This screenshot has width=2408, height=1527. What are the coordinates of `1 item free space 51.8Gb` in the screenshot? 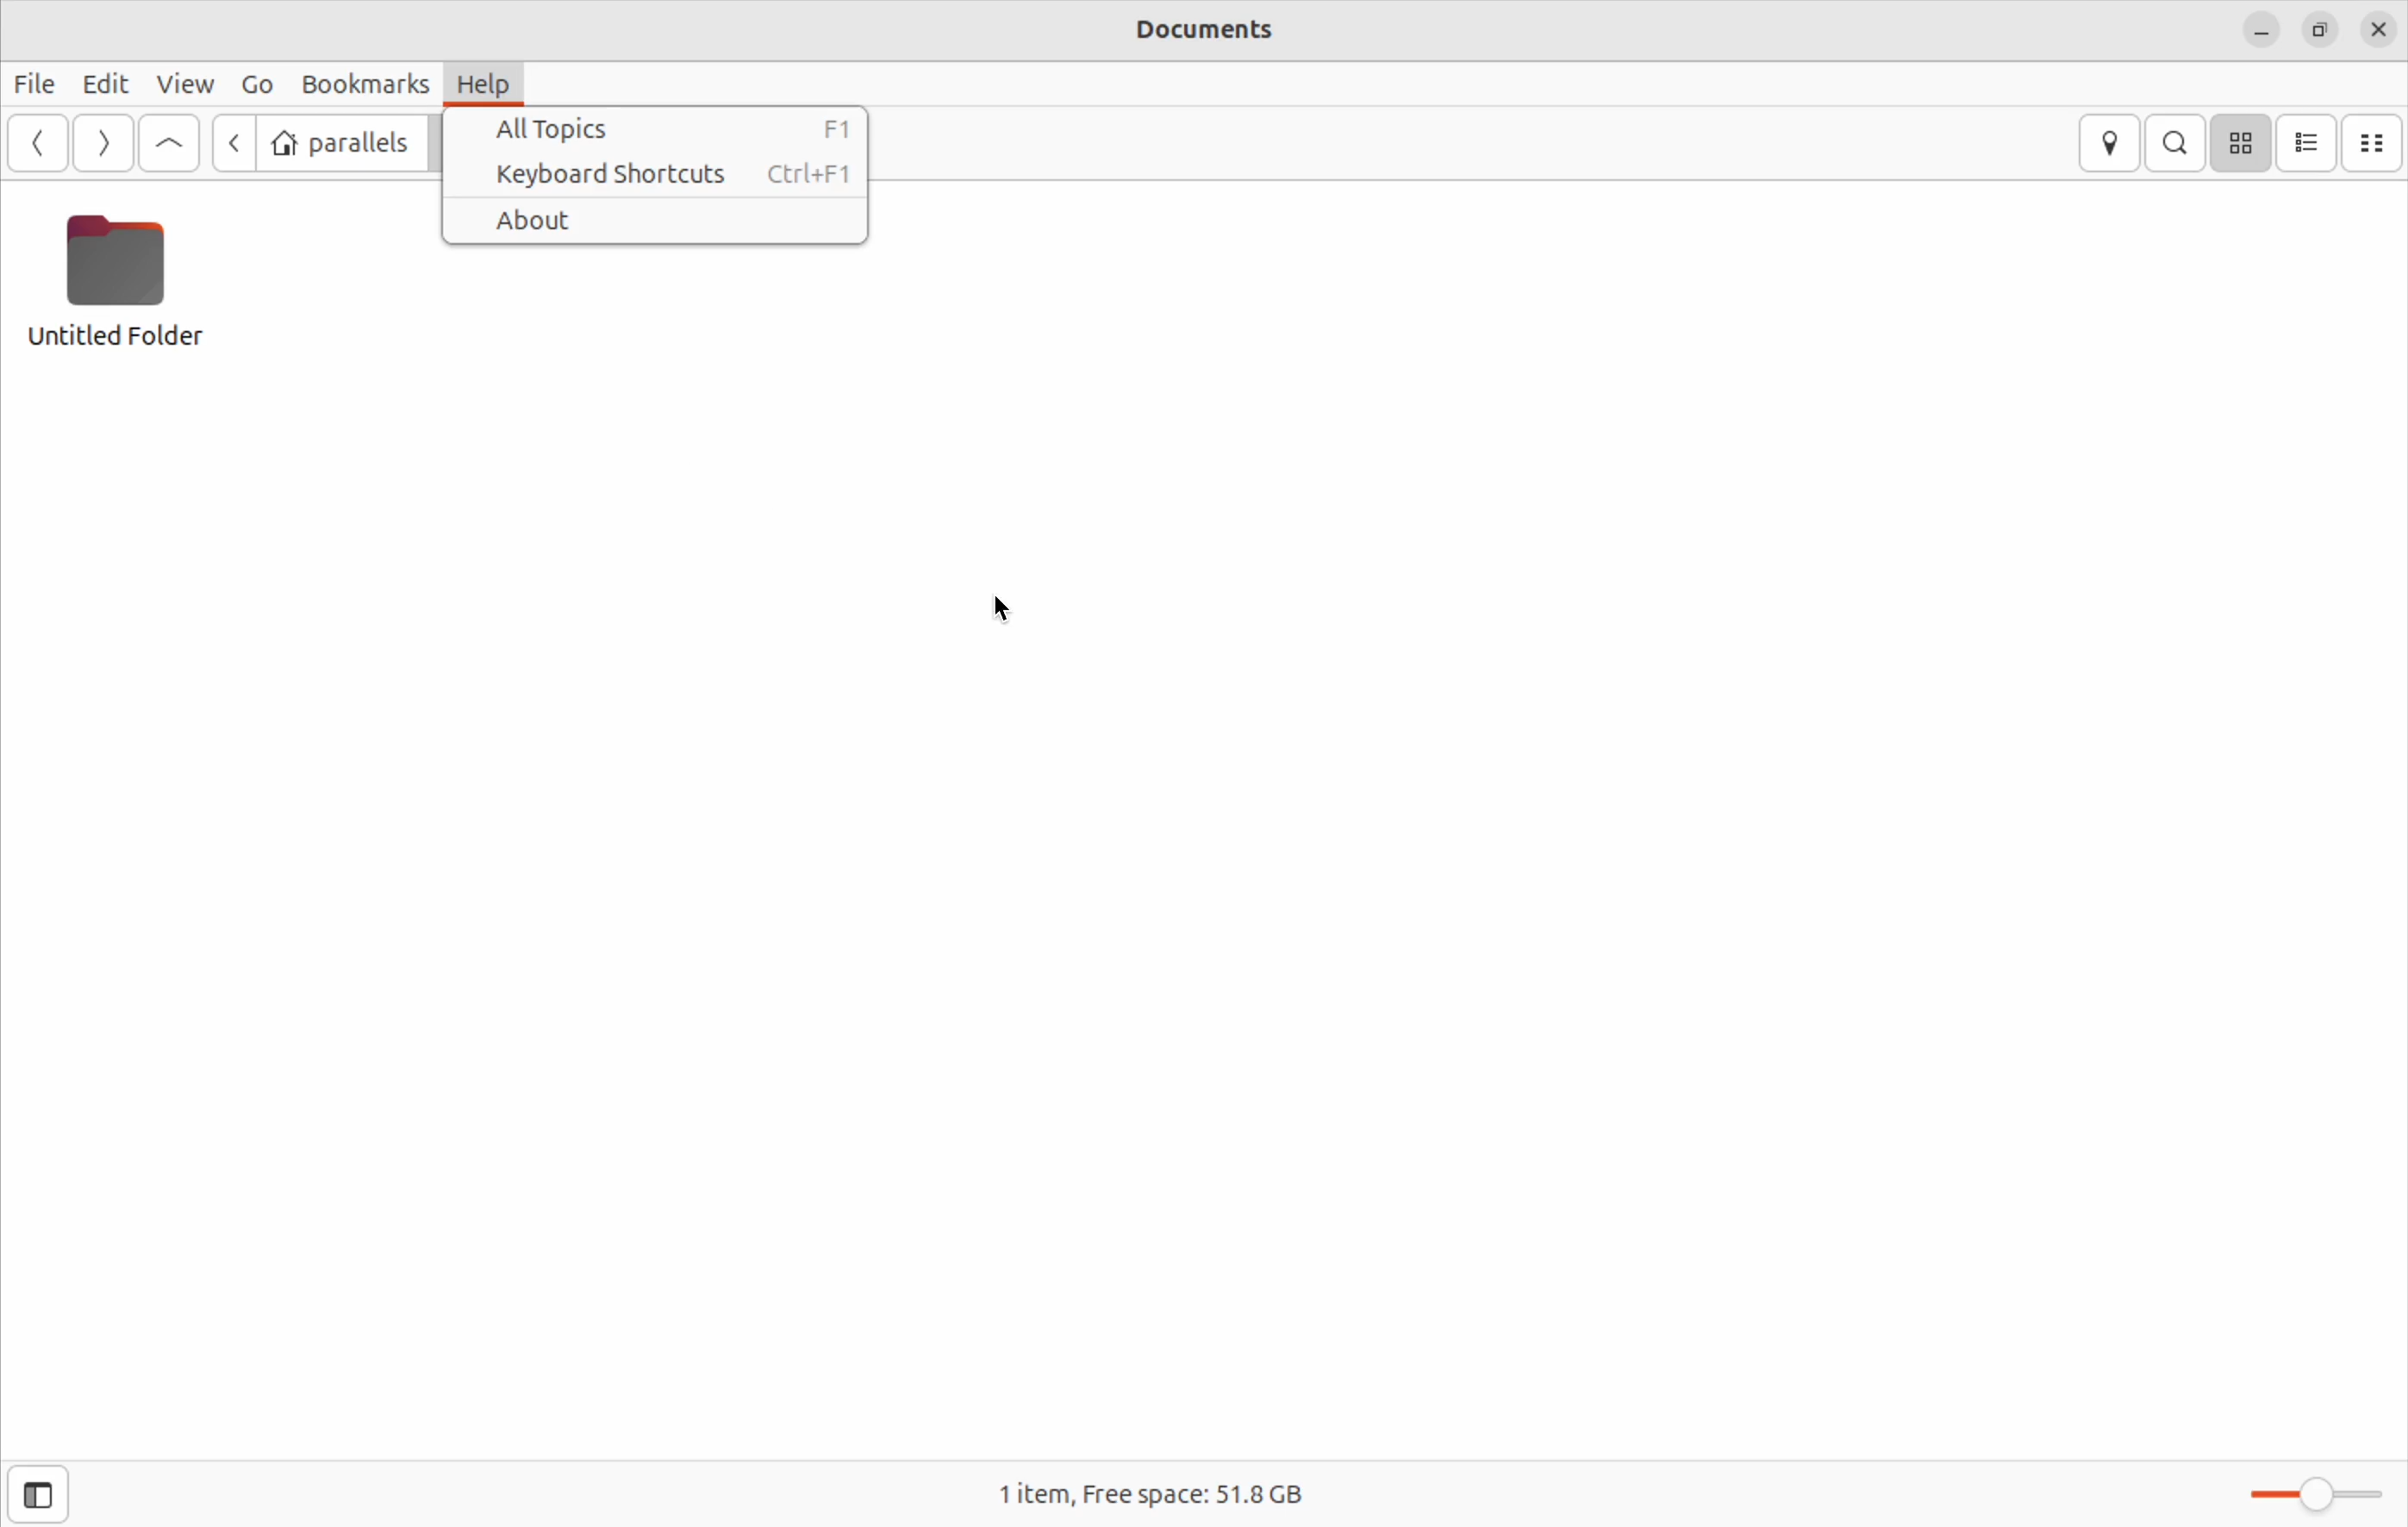 It's located at (1146, 1492).